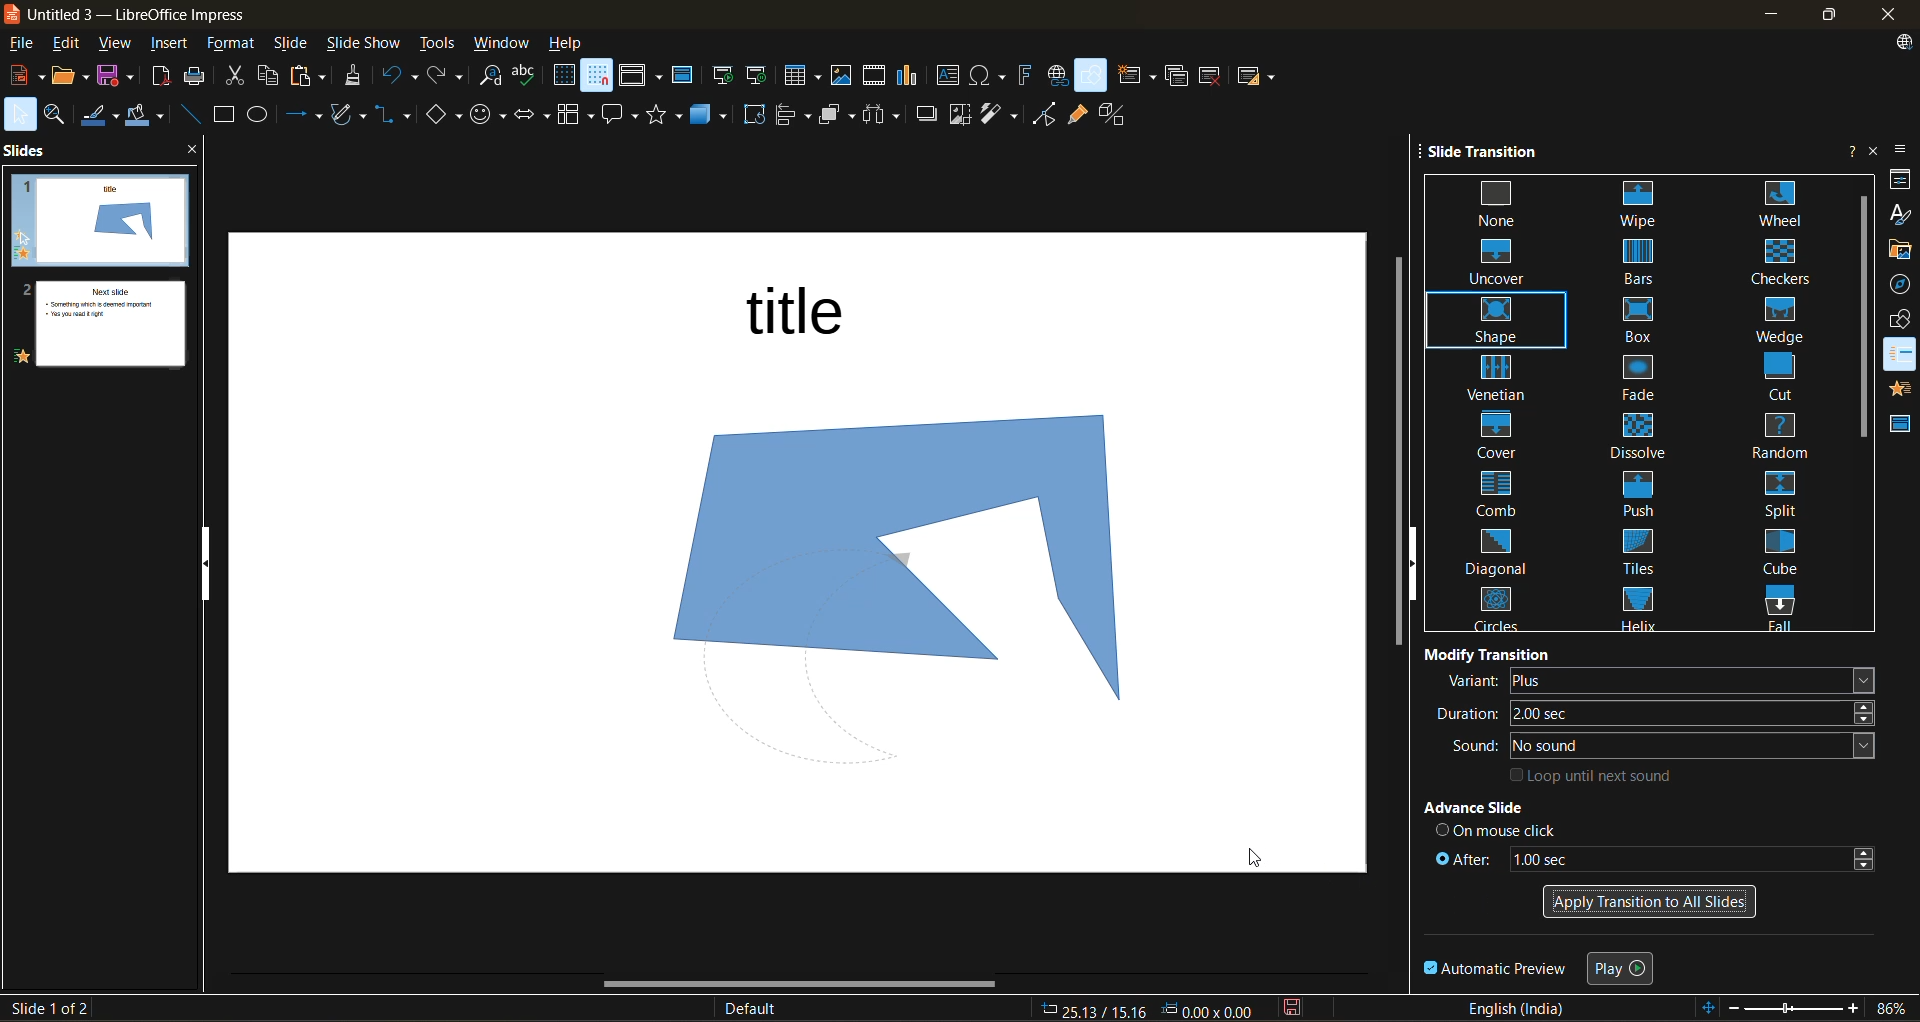 This screenshot has height=1022, width=1920. I want to click on new slide, so click(1140, 76).